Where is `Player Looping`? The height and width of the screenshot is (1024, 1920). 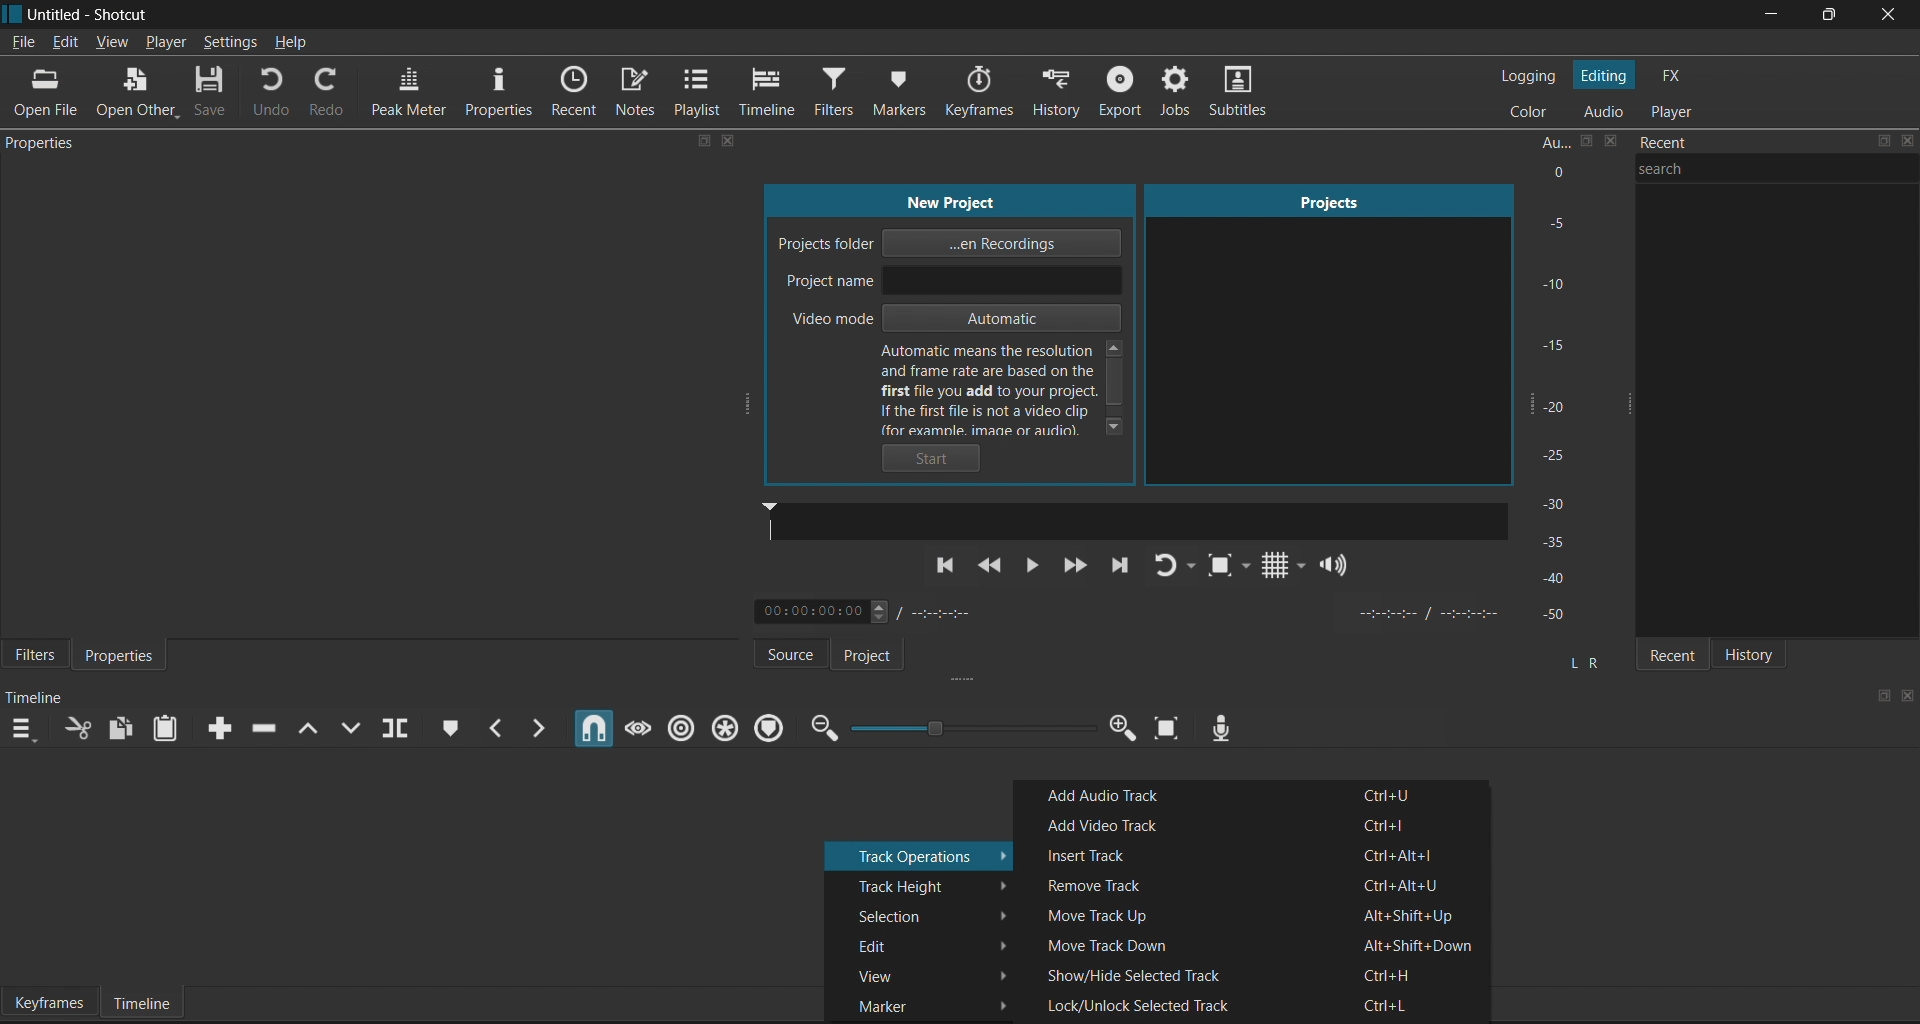 Player Looping is located at coordinates (1176, 568).